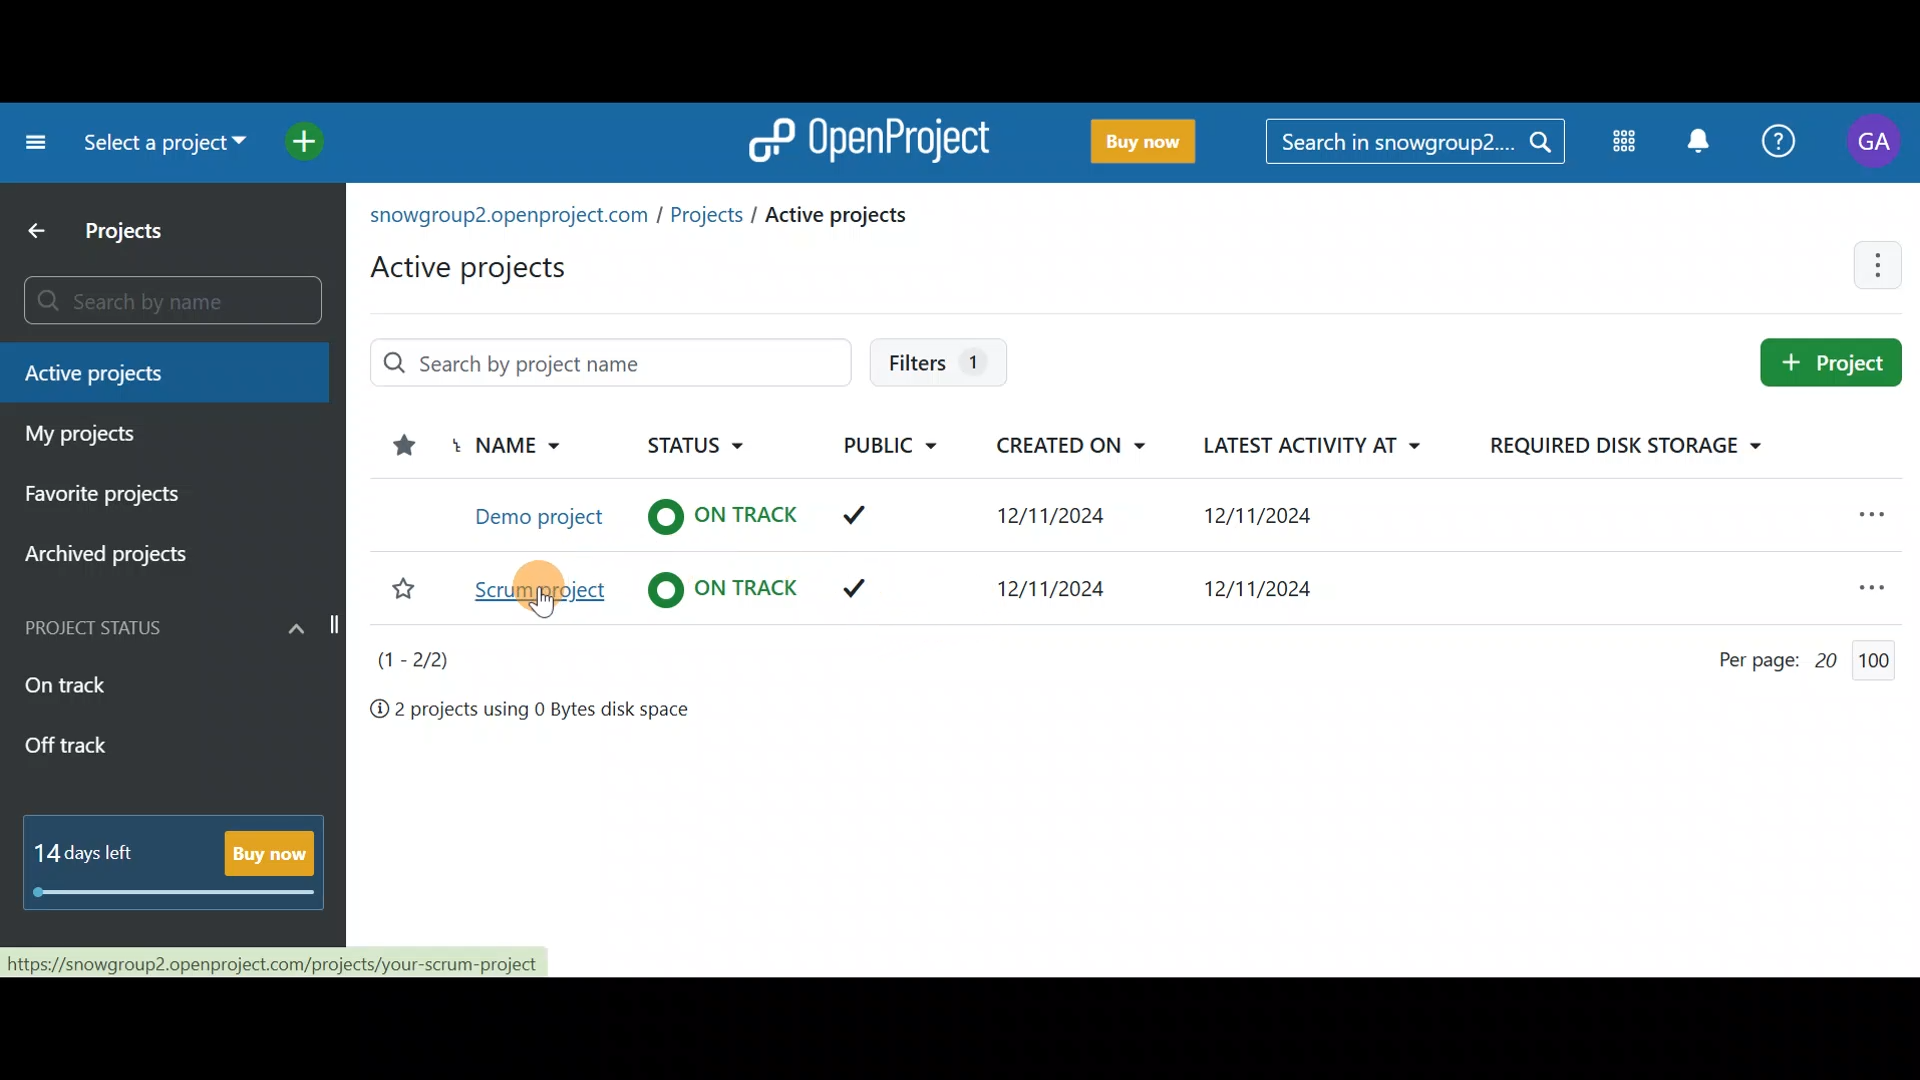  What do you see at coordinates (172, 625) in the screenshot?
I see `Project status` at bounding box center [172, 625].